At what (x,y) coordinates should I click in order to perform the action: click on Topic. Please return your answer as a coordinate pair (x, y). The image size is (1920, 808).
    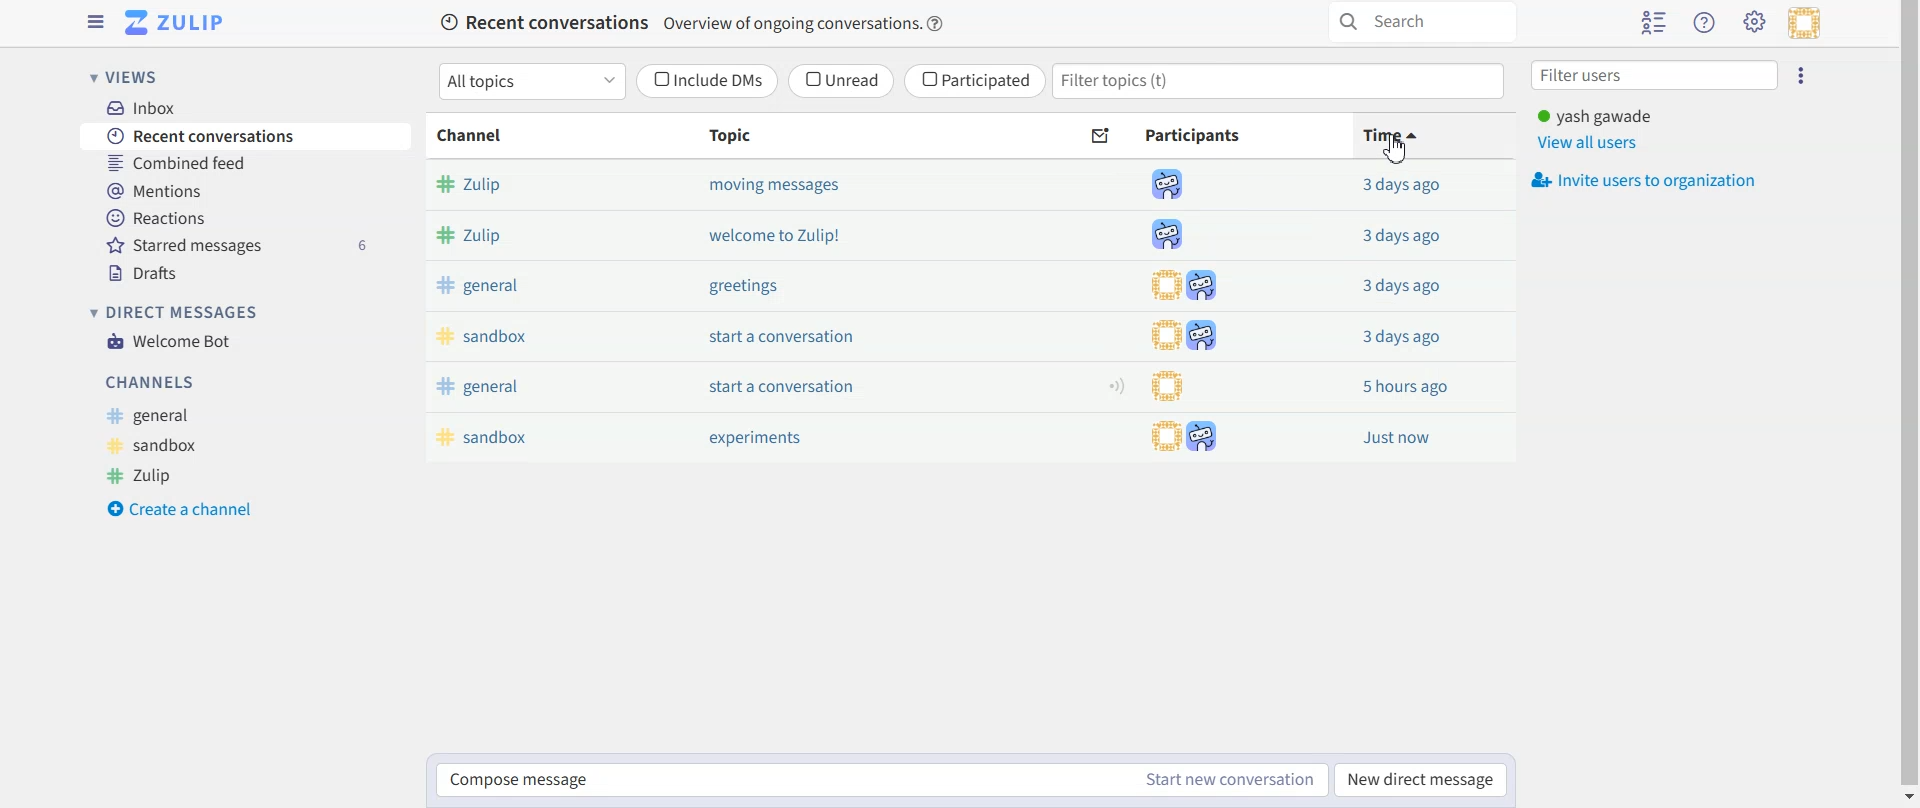
    Looking at the image, I should click on (760, 136).